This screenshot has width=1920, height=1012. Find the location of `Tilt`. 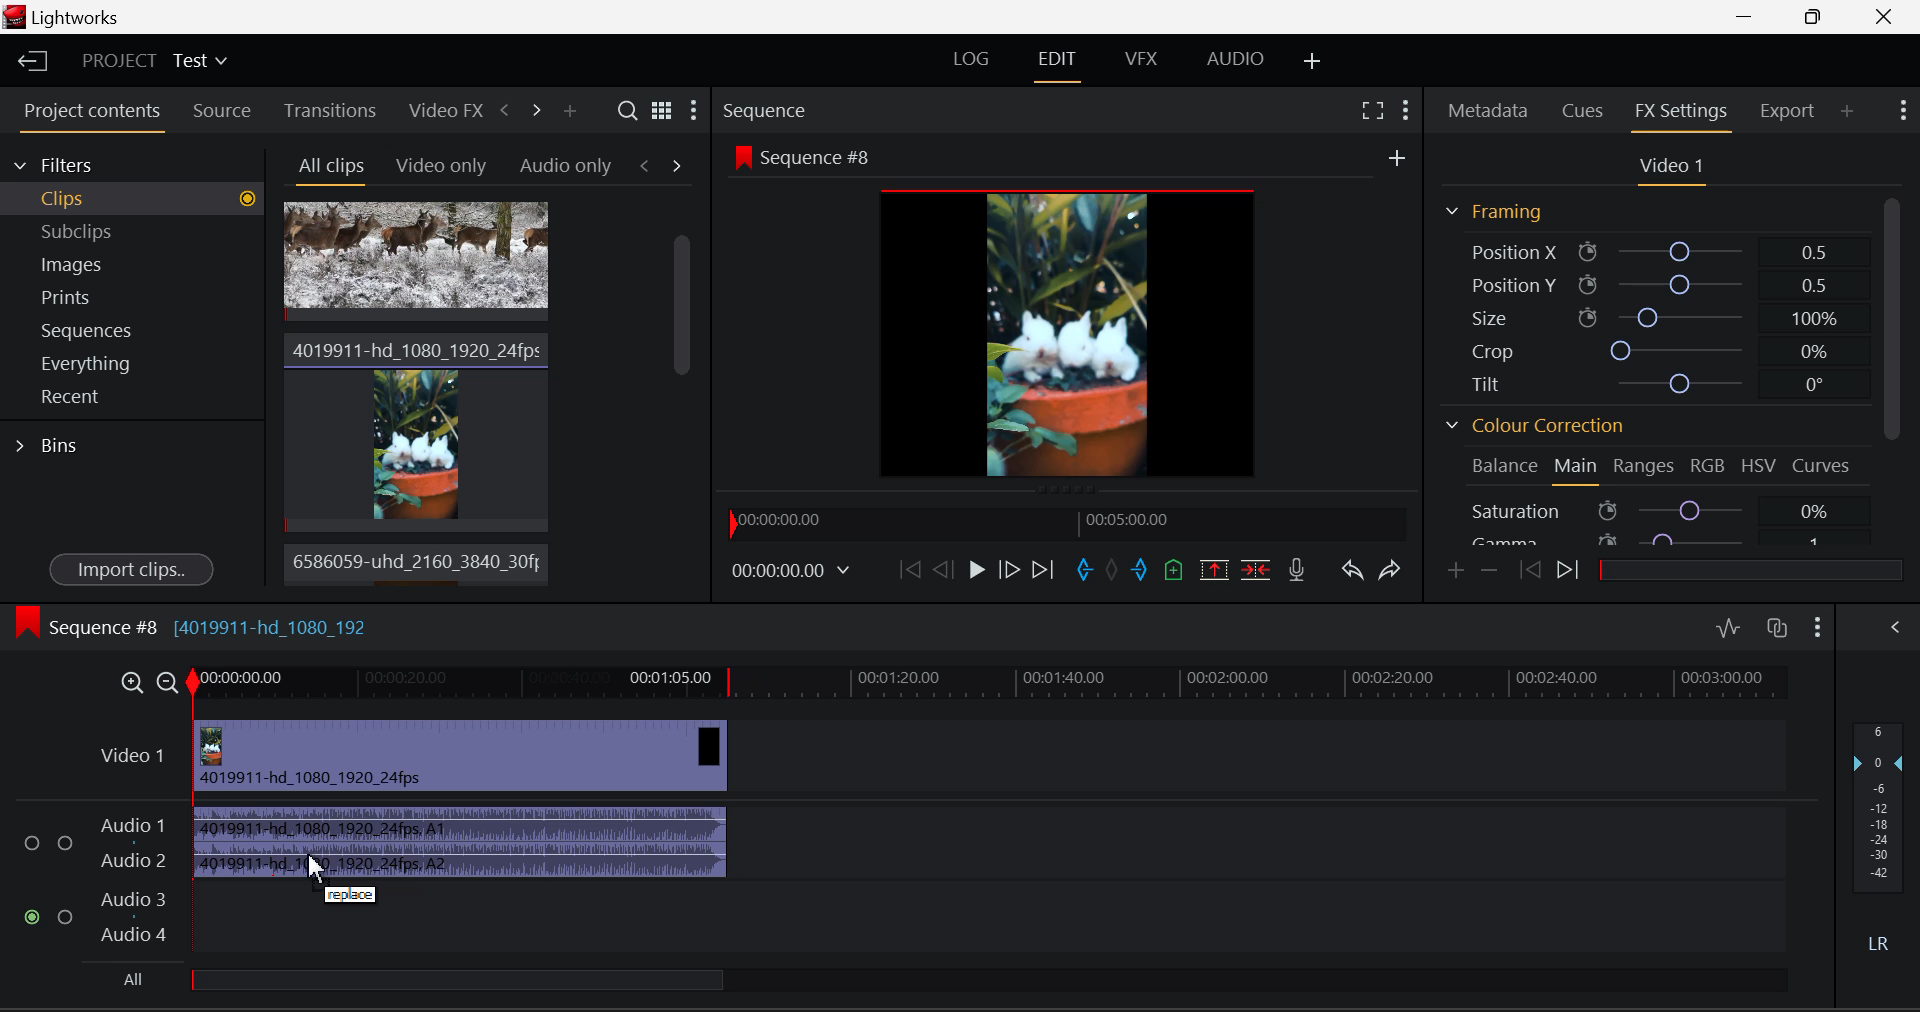

Tilt is located at coordinates (1658, 382).